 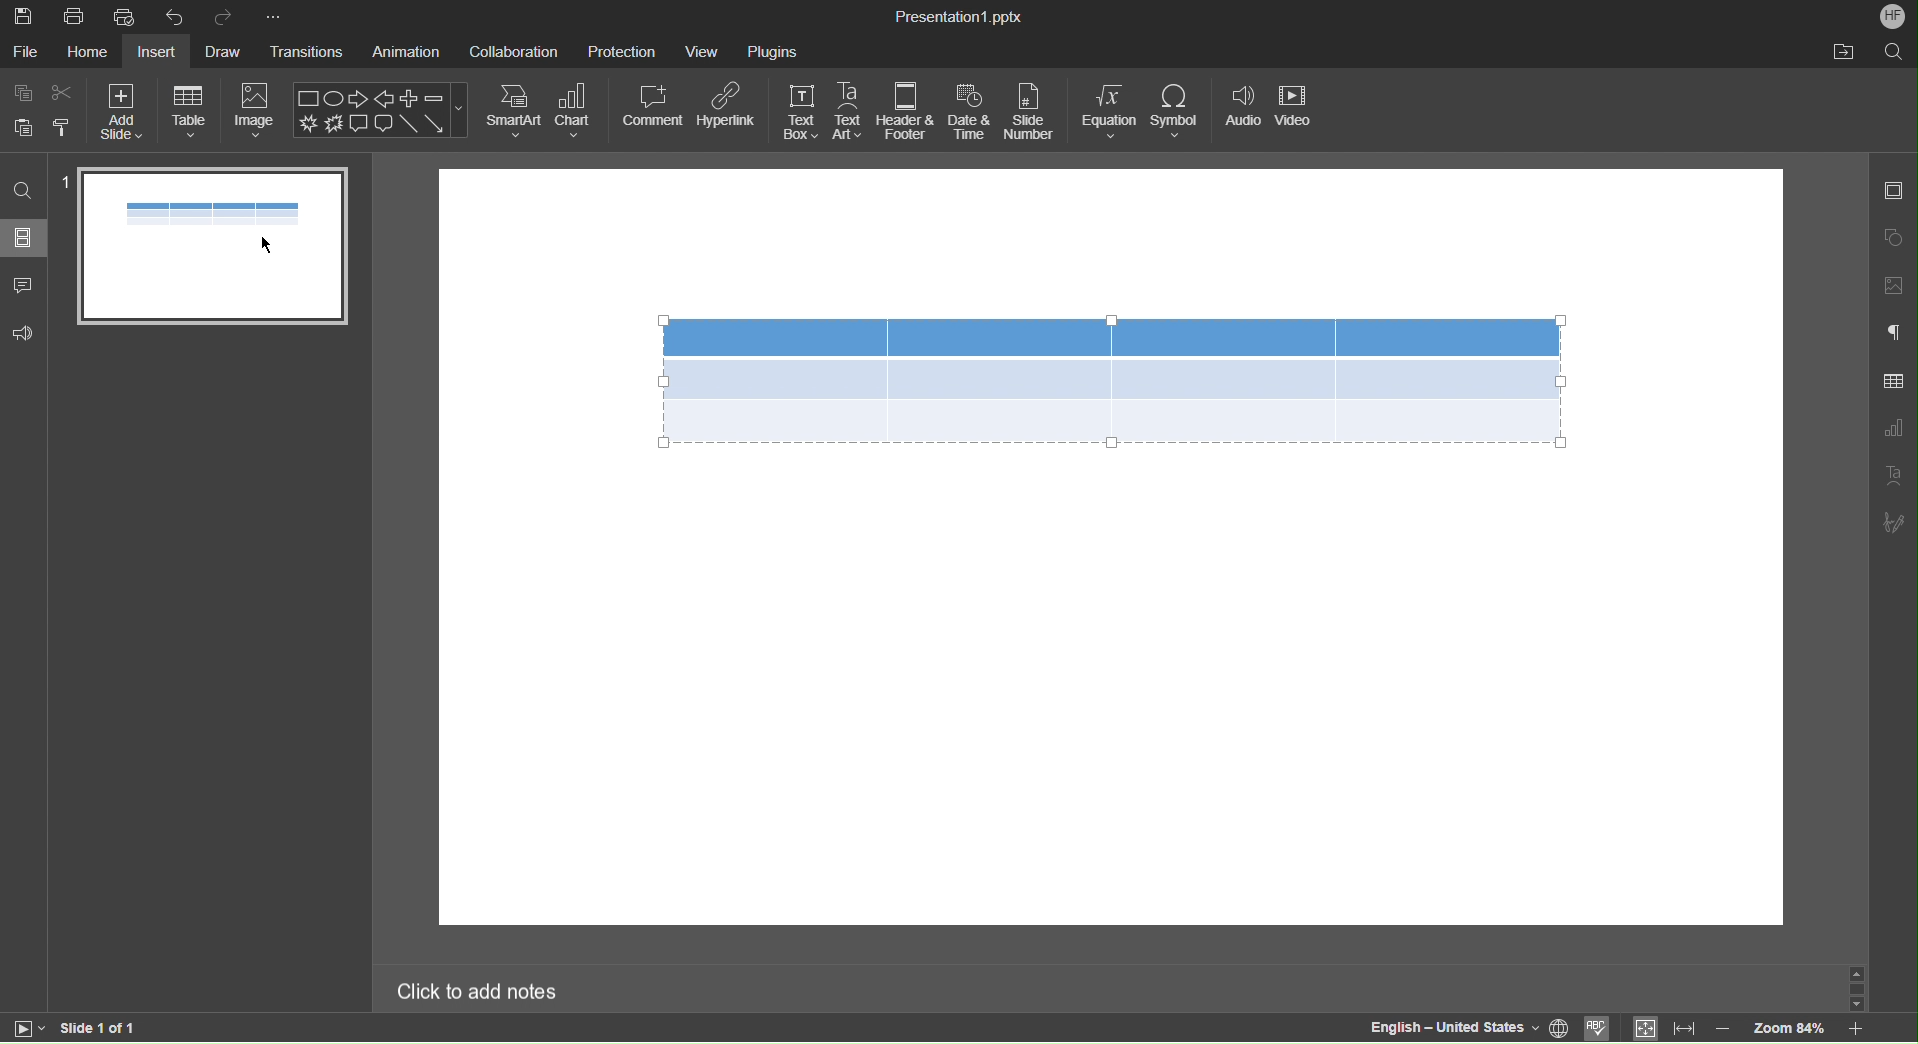 I want to click on Add Slide, so click(x=121, y=113).